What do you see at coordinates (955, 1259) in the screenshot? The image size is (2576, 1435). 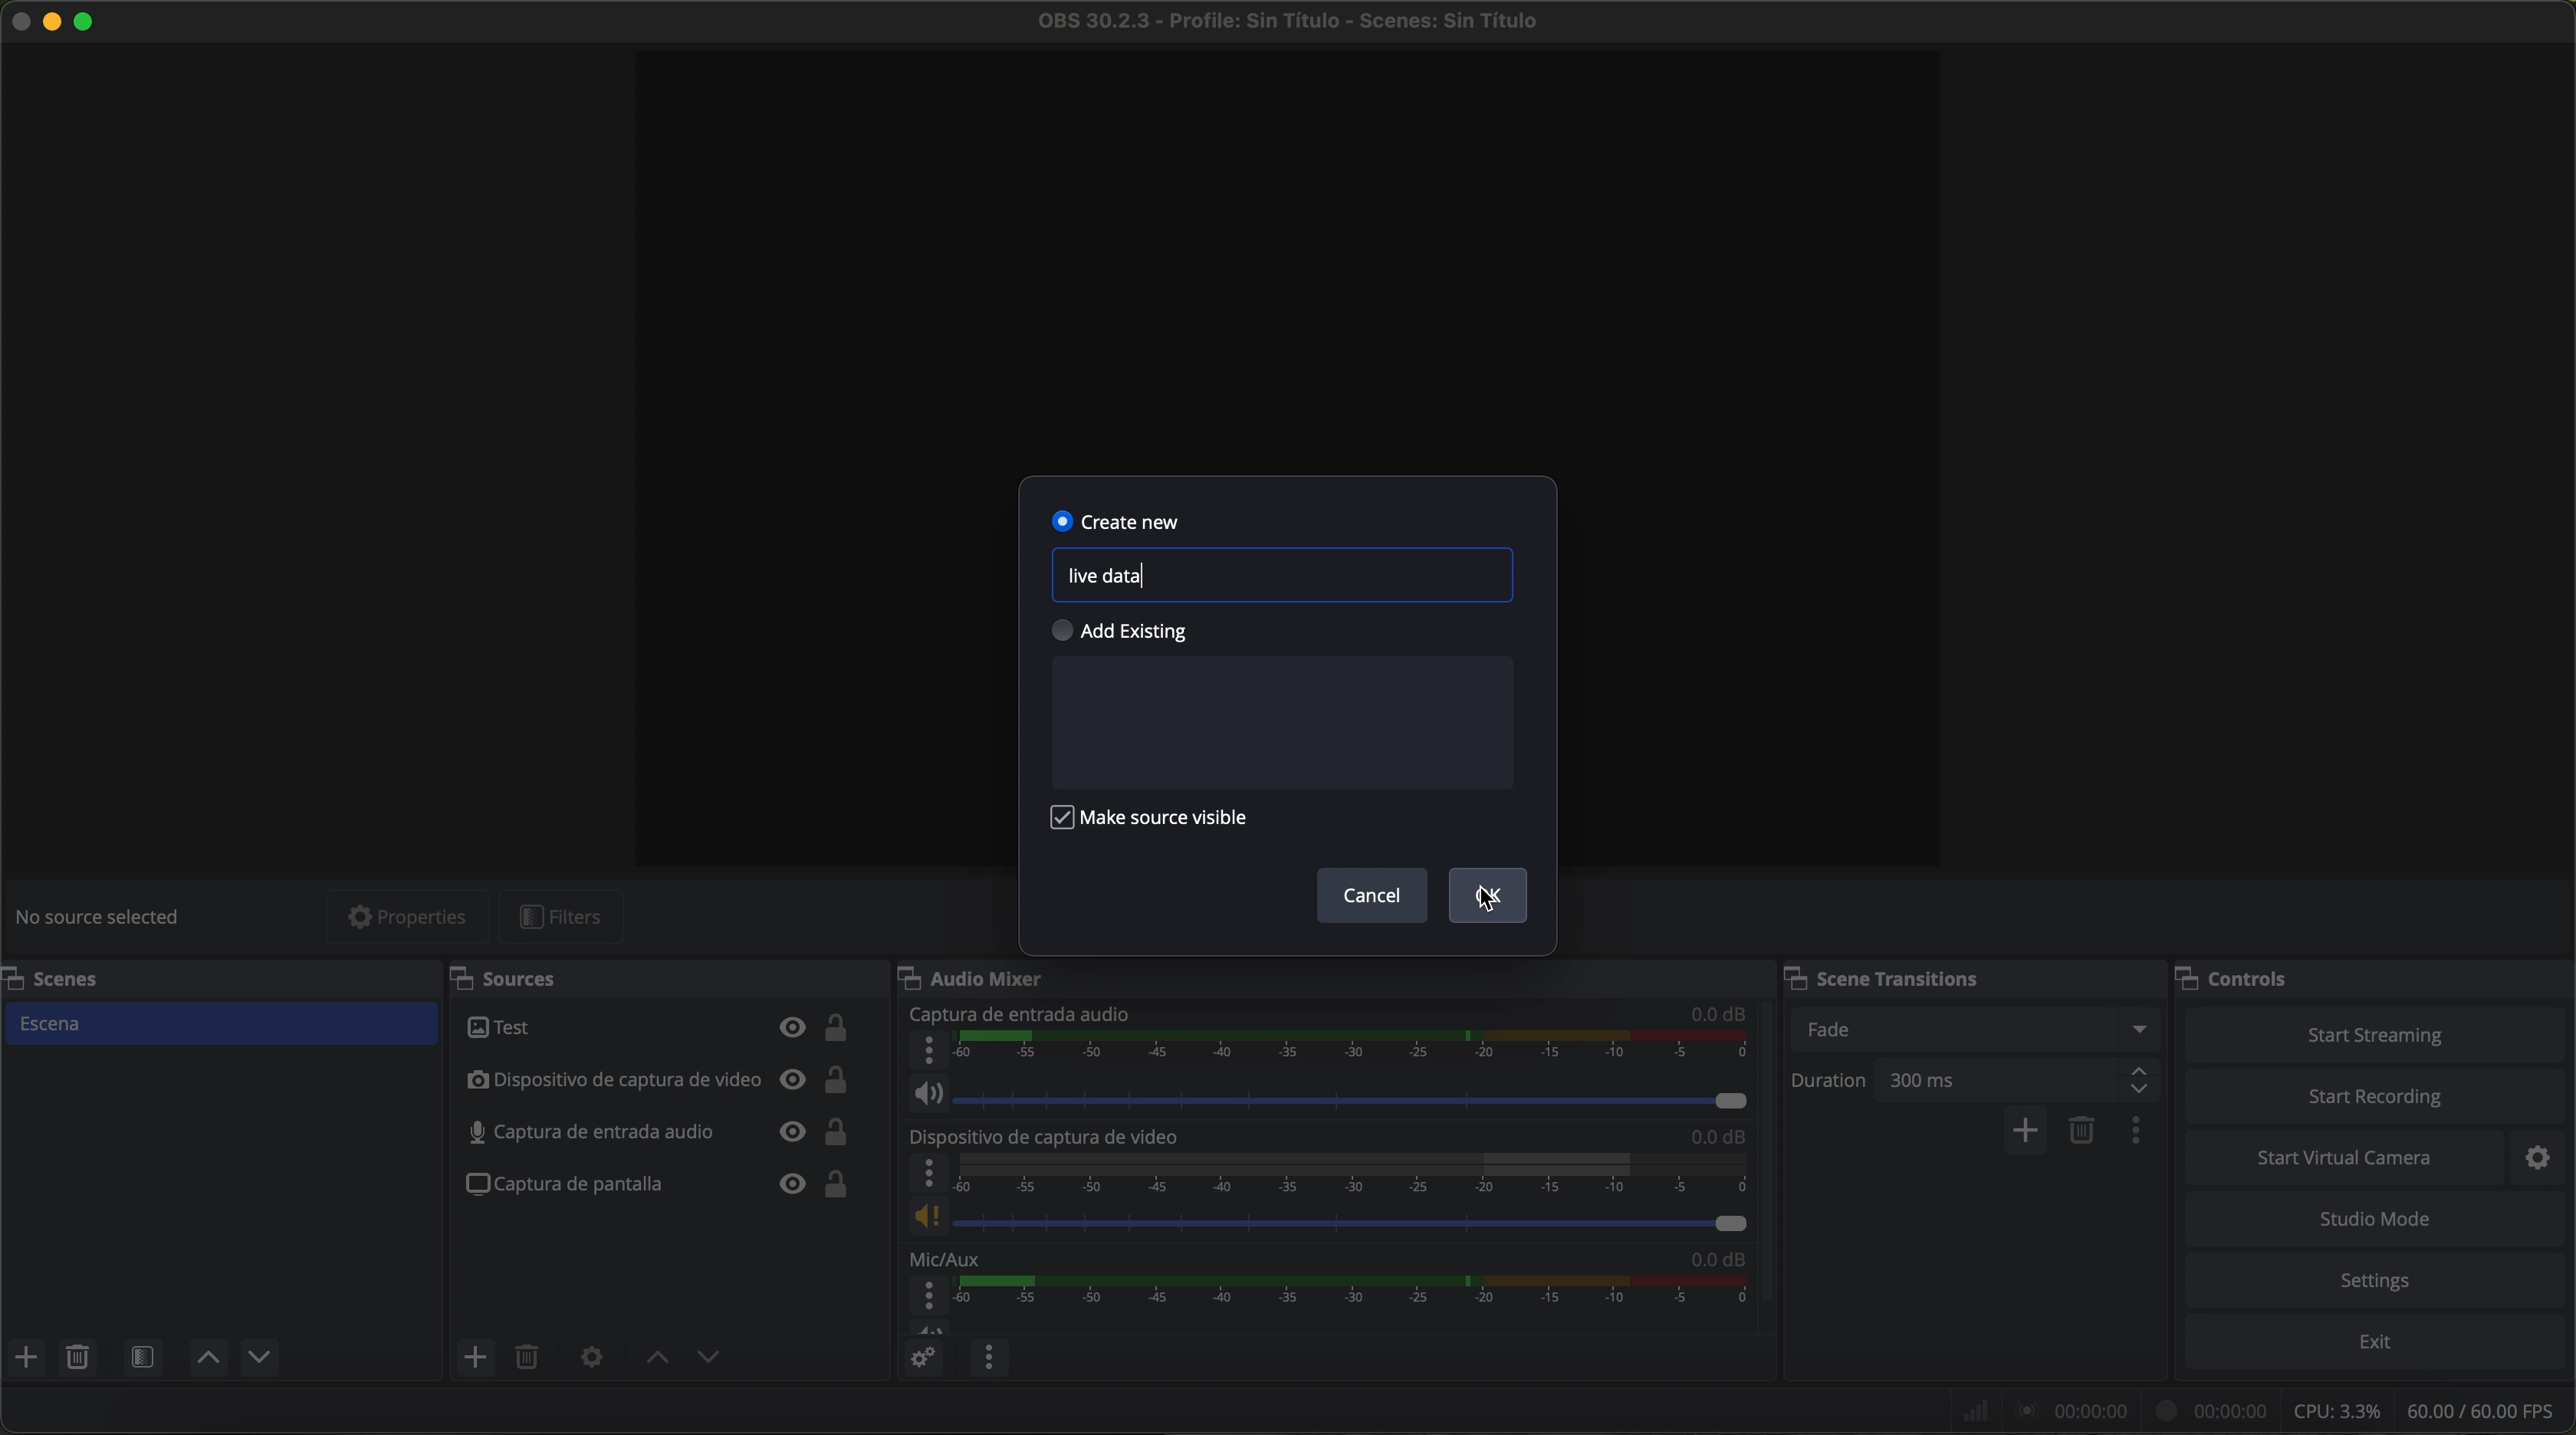 I see `mic/aux` at bounding box center [955, 1259].